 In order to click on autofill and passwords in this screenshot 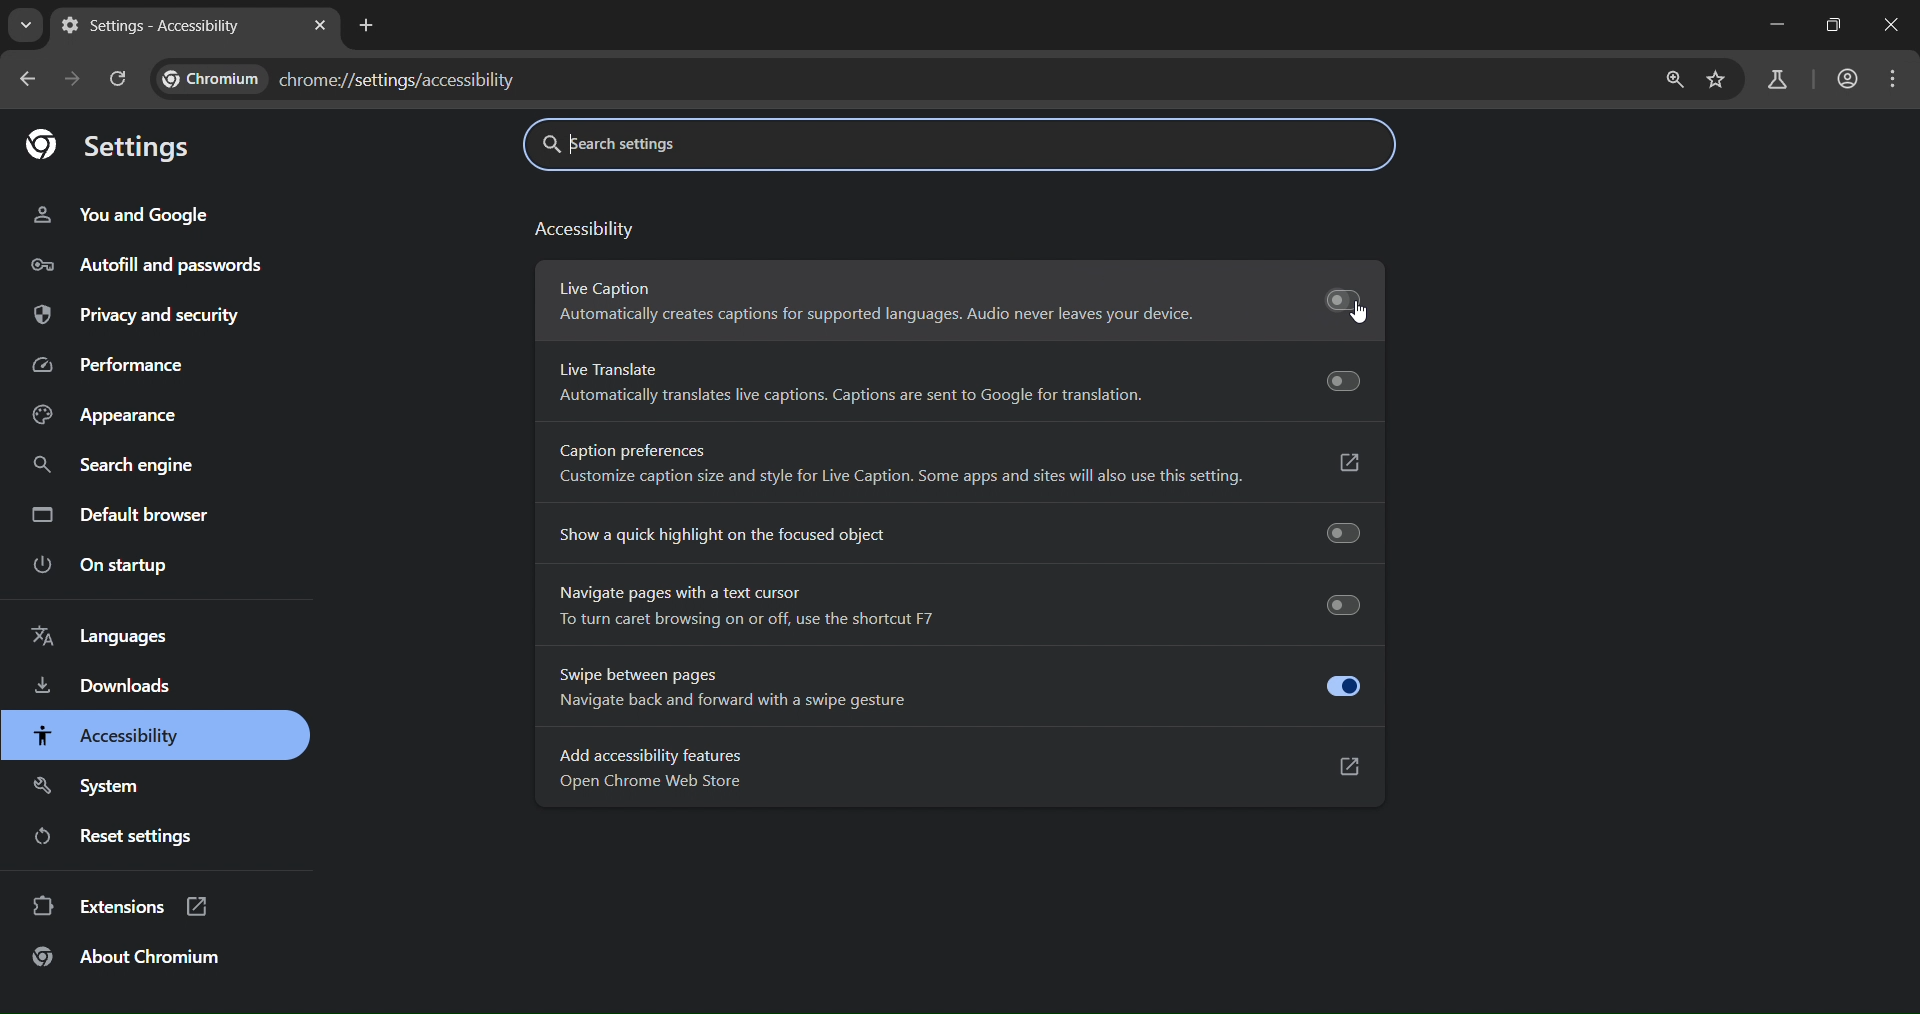, I will do `click(149, 268)`.